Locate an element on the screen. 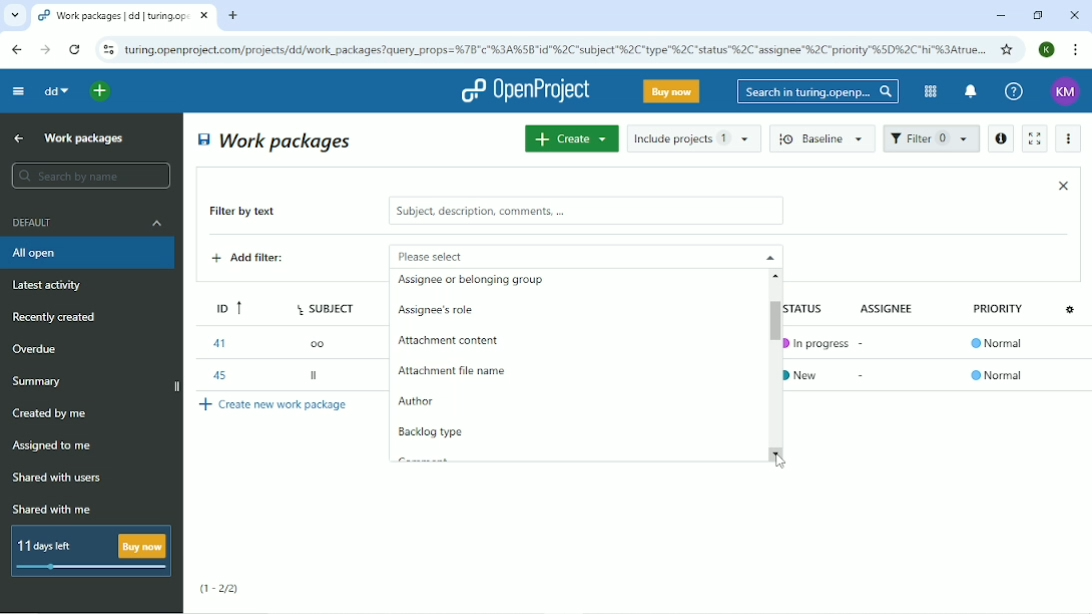  Recently created is located at coordinates (58, 317).